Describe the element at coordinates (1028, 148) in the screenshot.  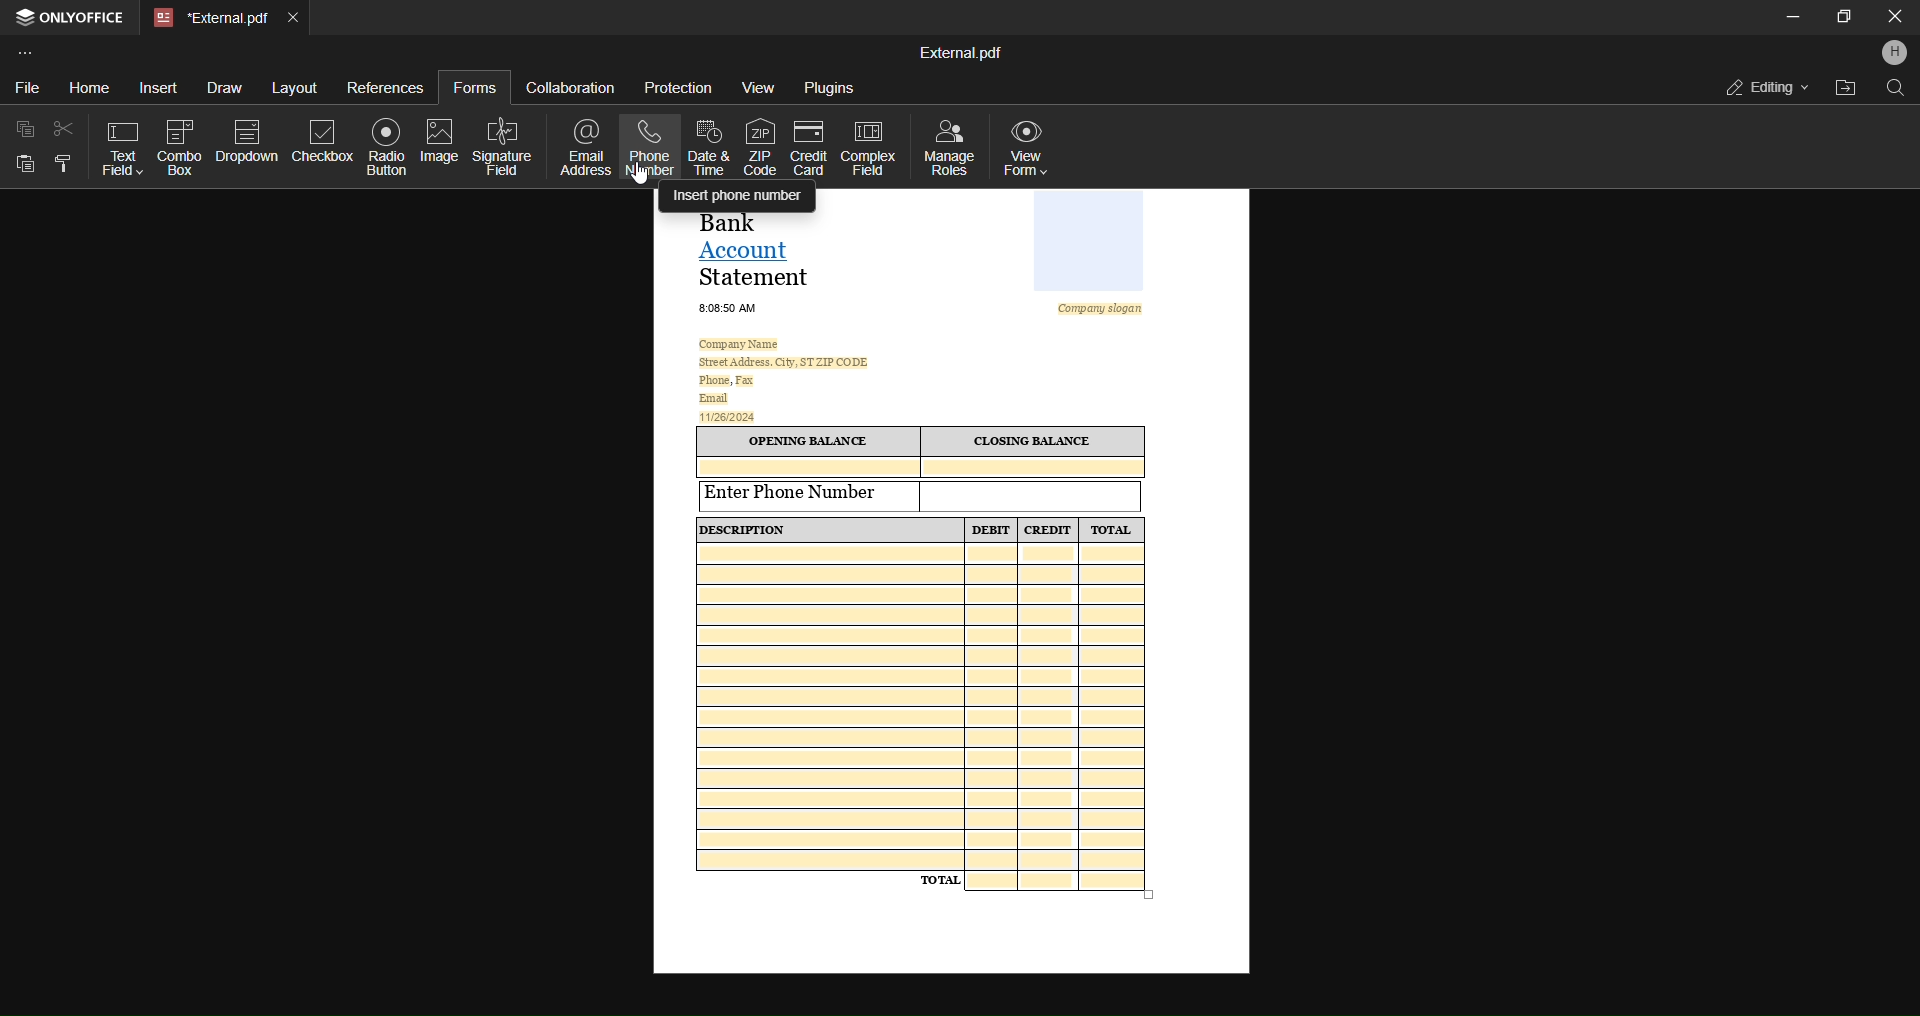
I see `view form` at that location.